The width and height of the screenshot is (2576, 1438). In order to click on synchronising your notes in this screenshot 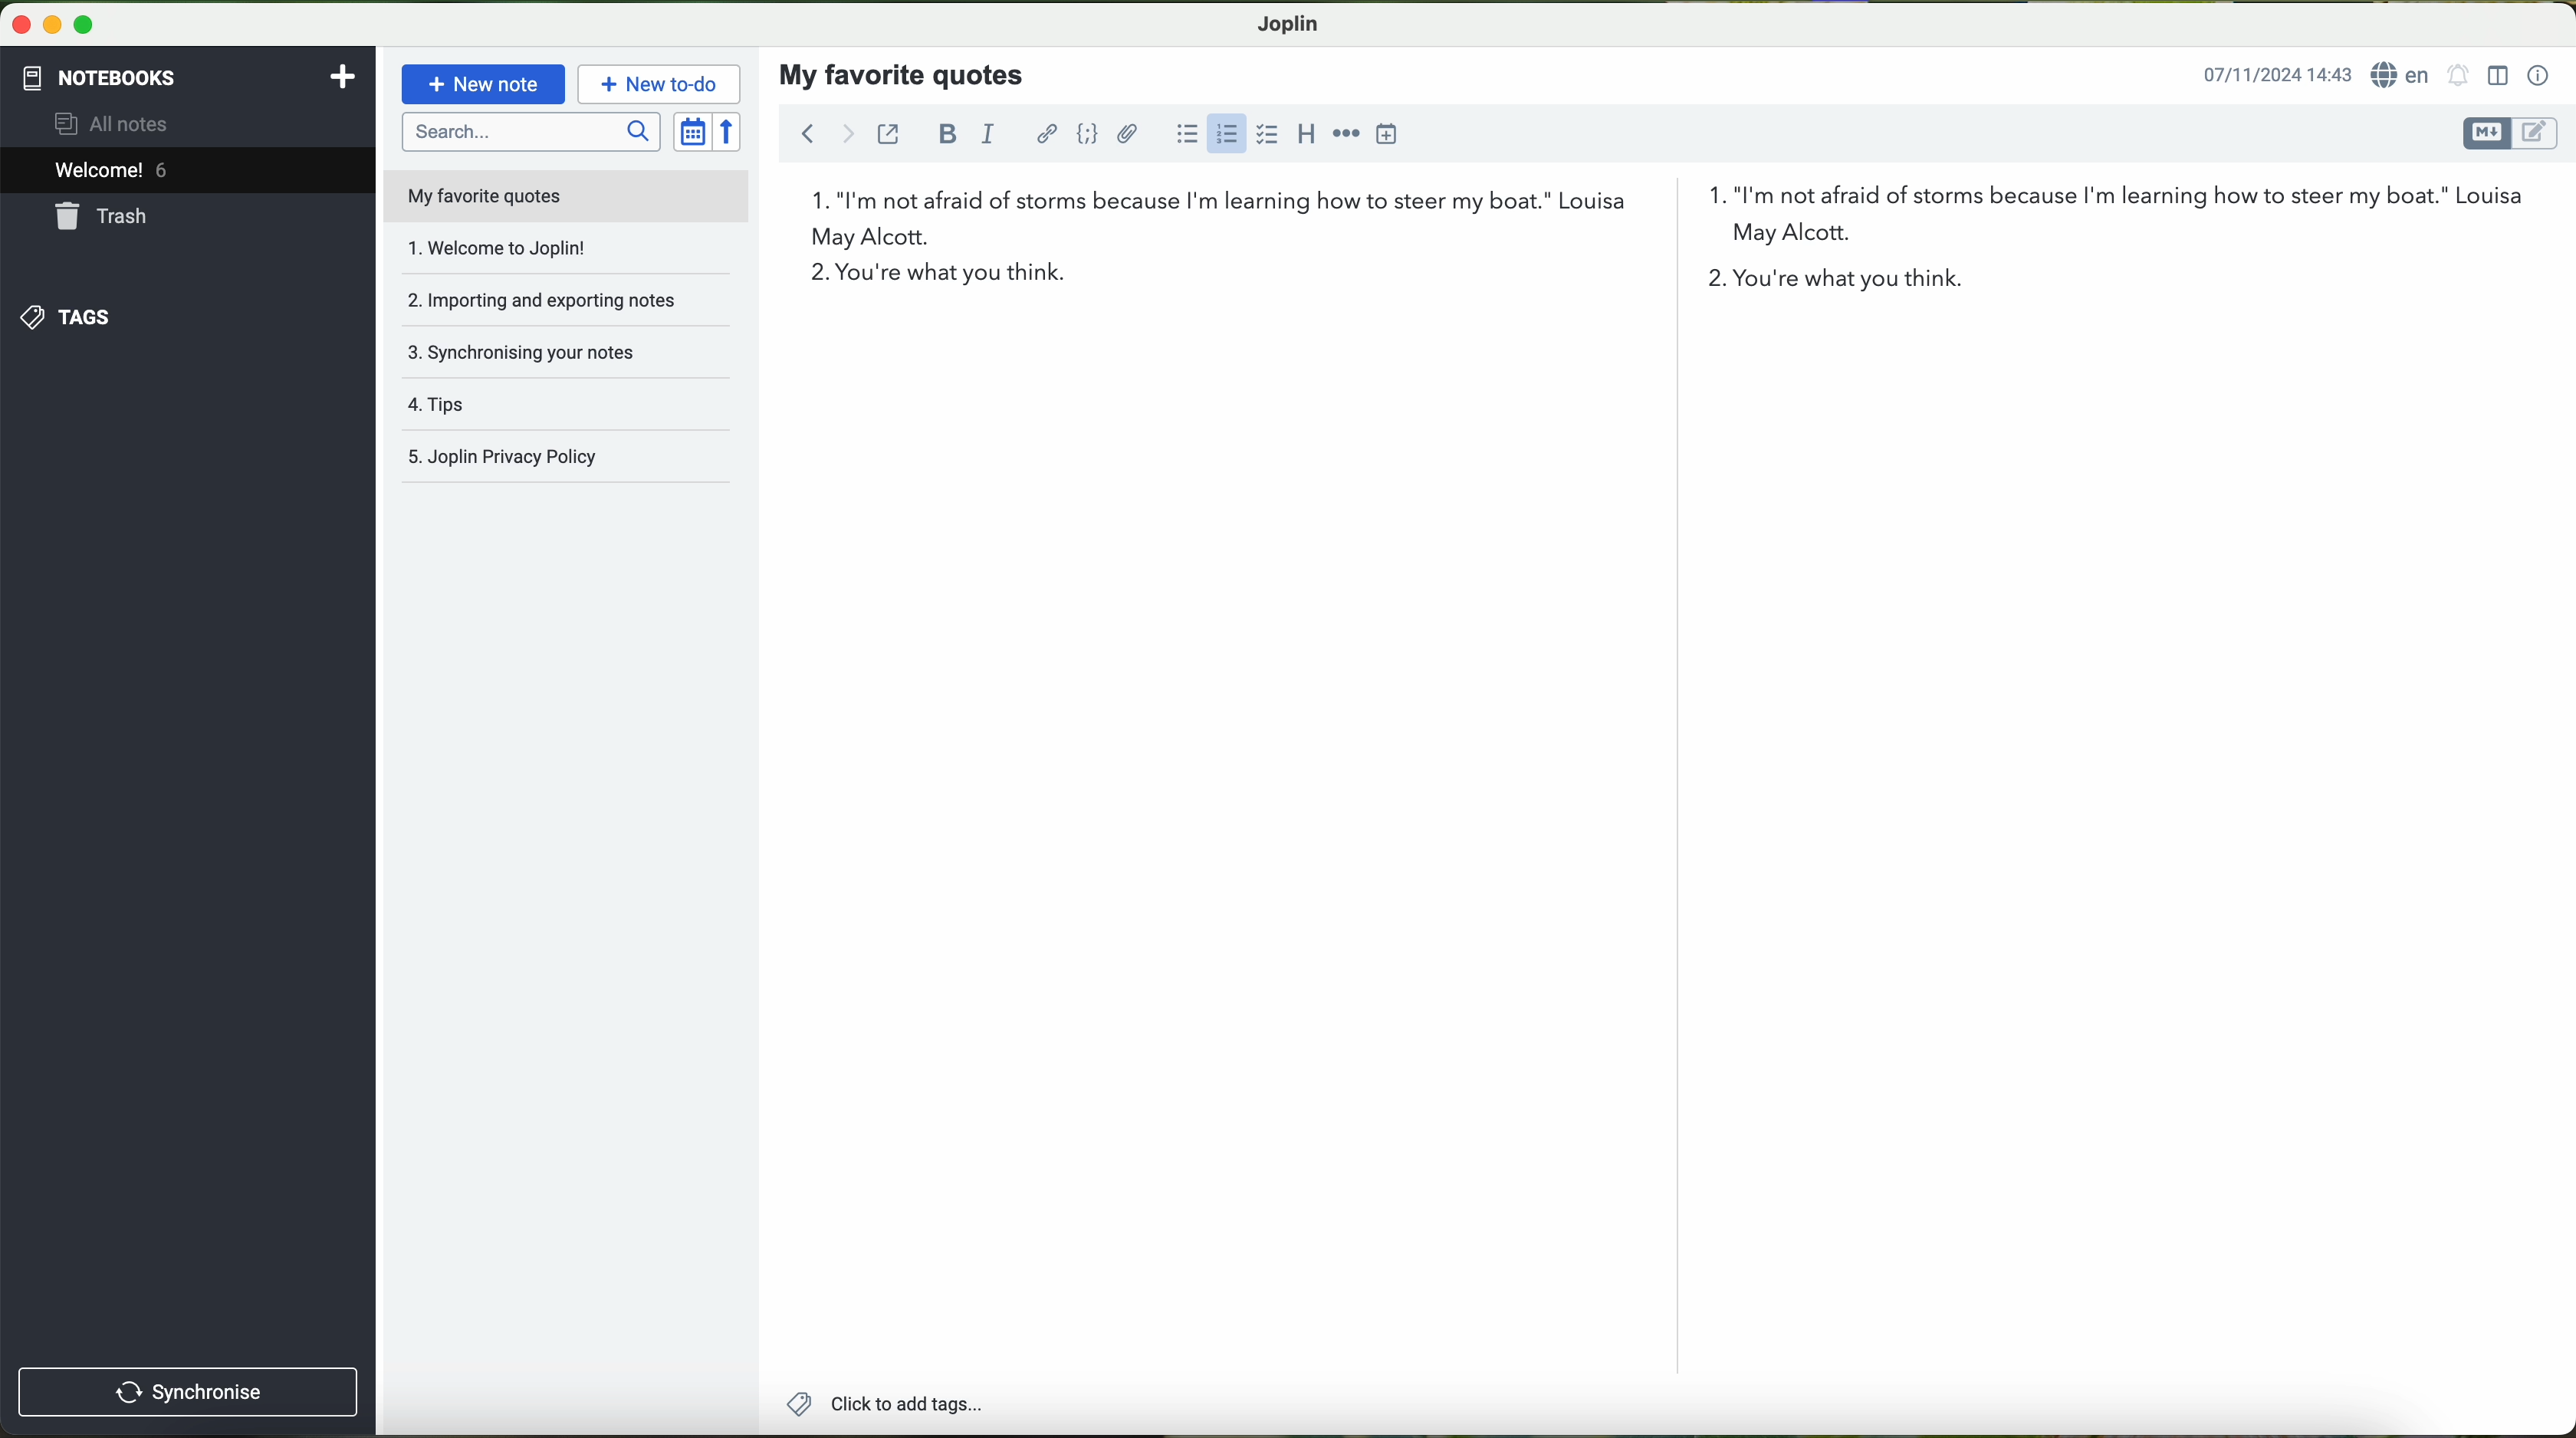, I will do `click(563, 351)`.